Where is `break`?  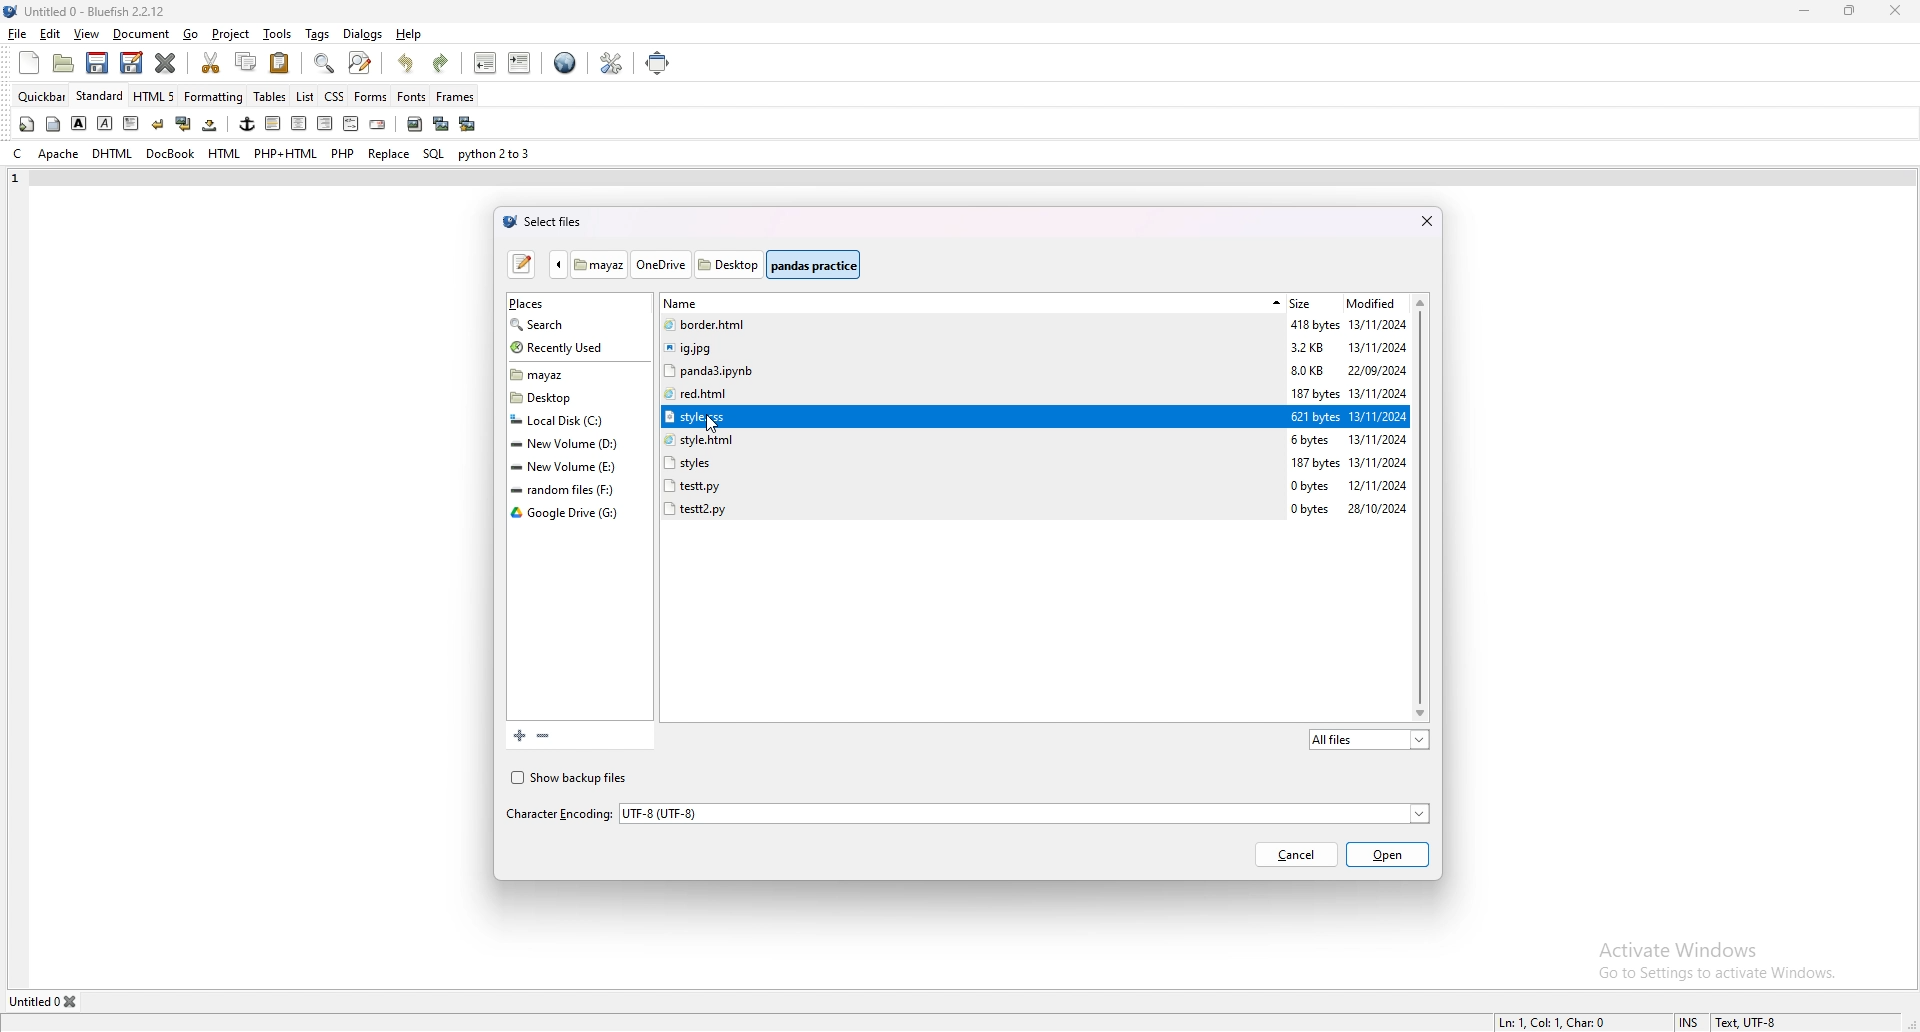
break is located at coordinates (158, 124).